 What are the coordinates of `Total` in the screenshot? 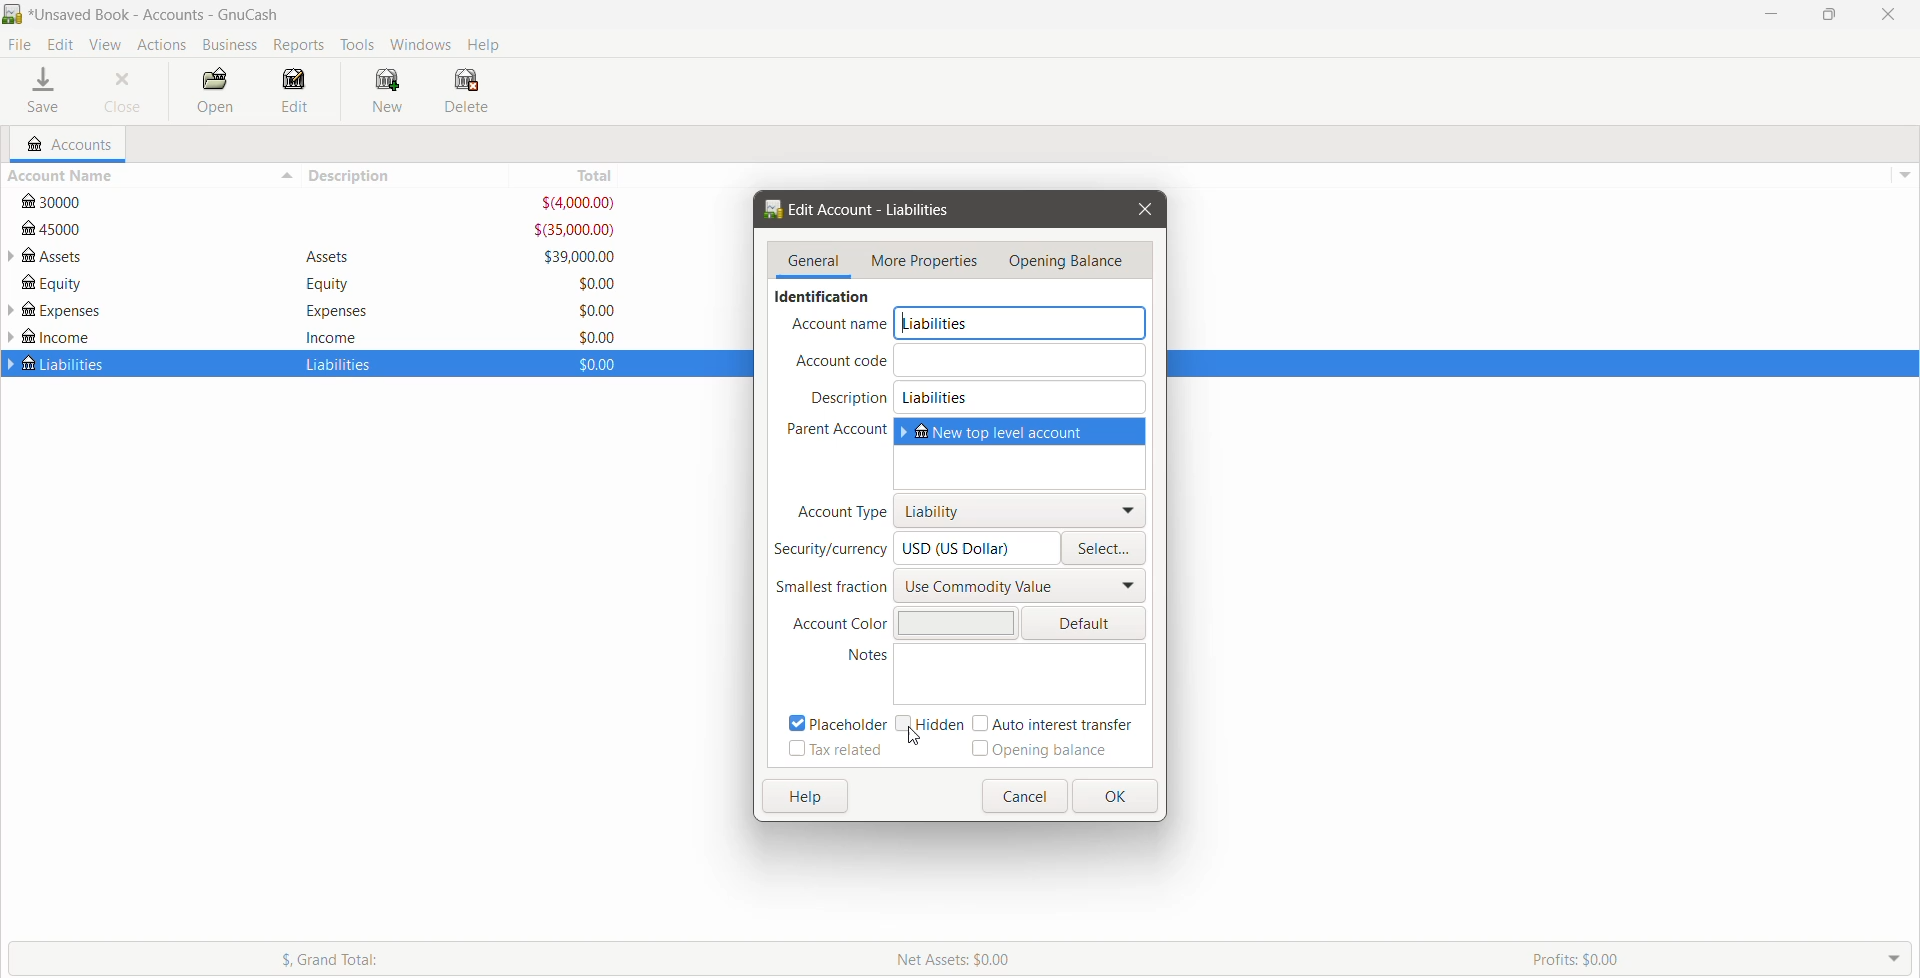 It's located at (579, 175).